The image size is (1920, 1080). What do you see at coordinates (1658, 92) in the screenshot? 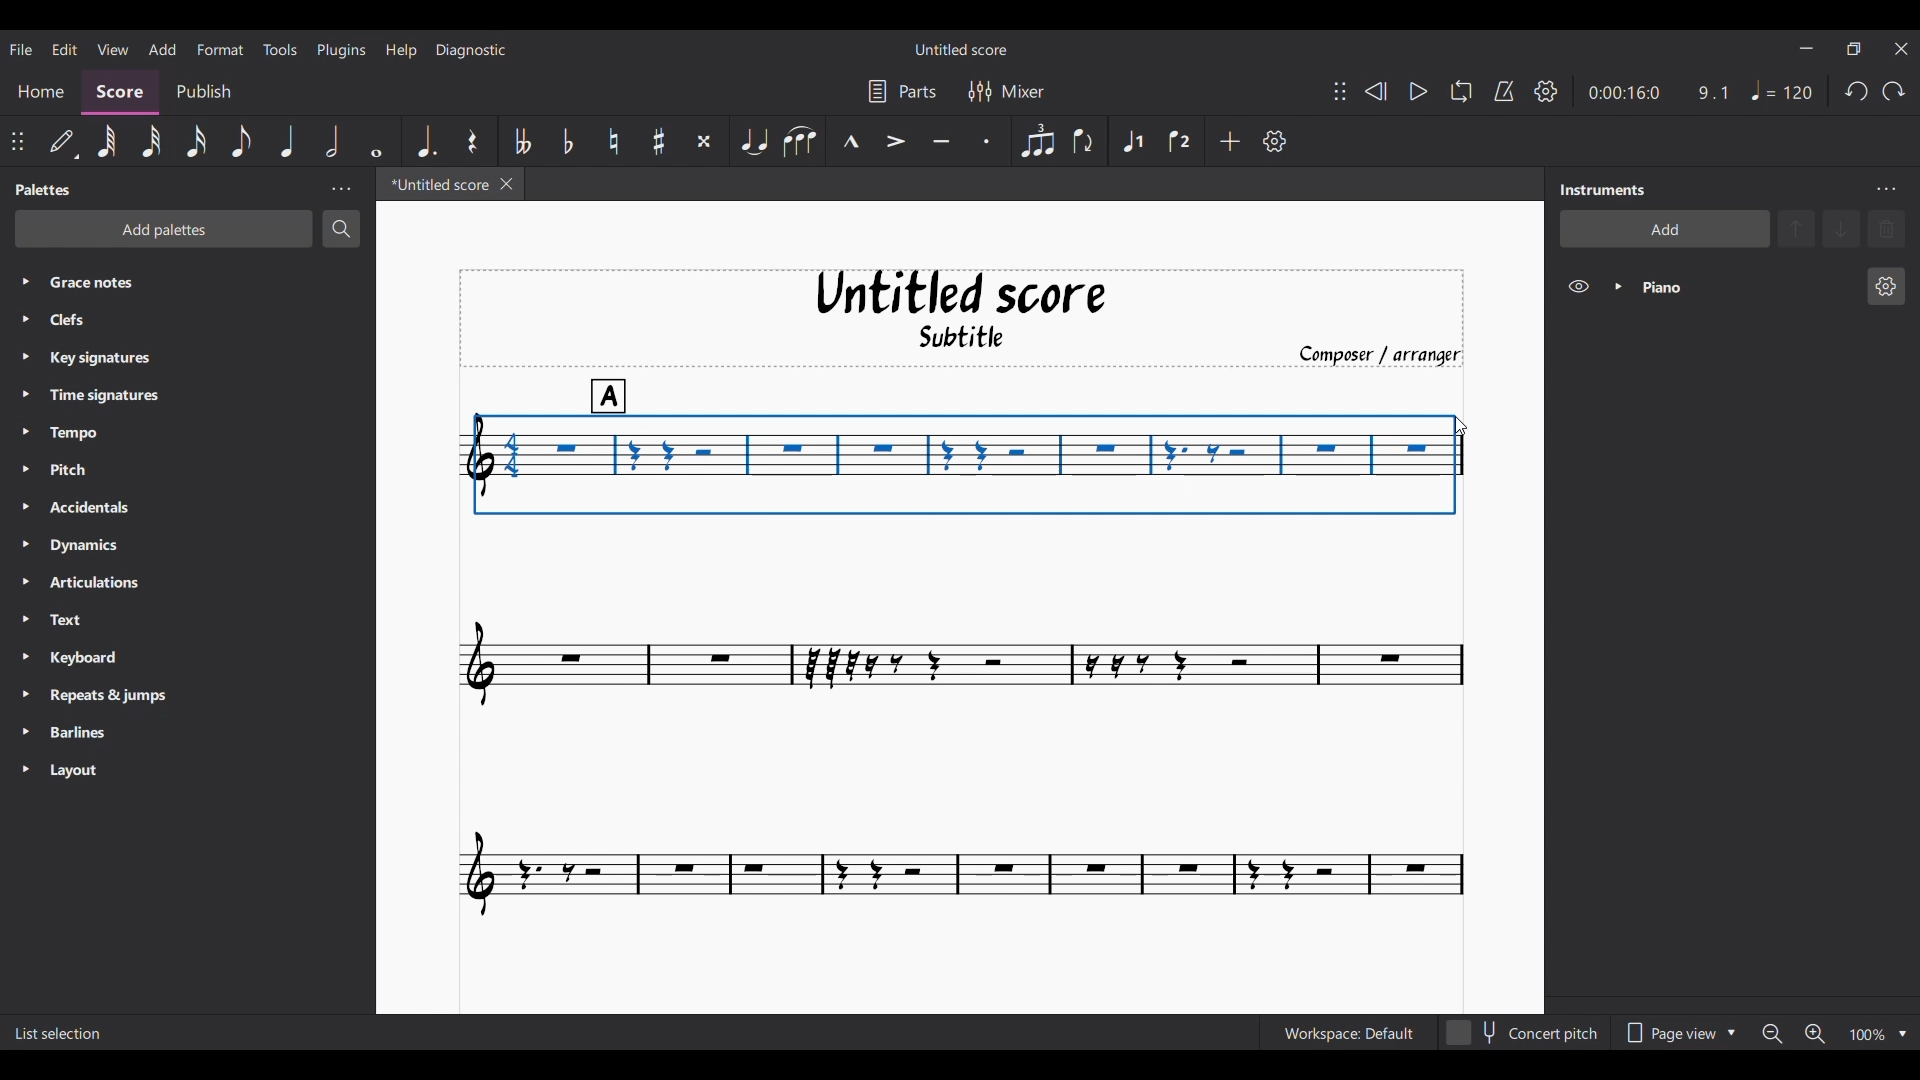
I see `Ratio and duration of current note in score` at bounding box center [1658, 92].